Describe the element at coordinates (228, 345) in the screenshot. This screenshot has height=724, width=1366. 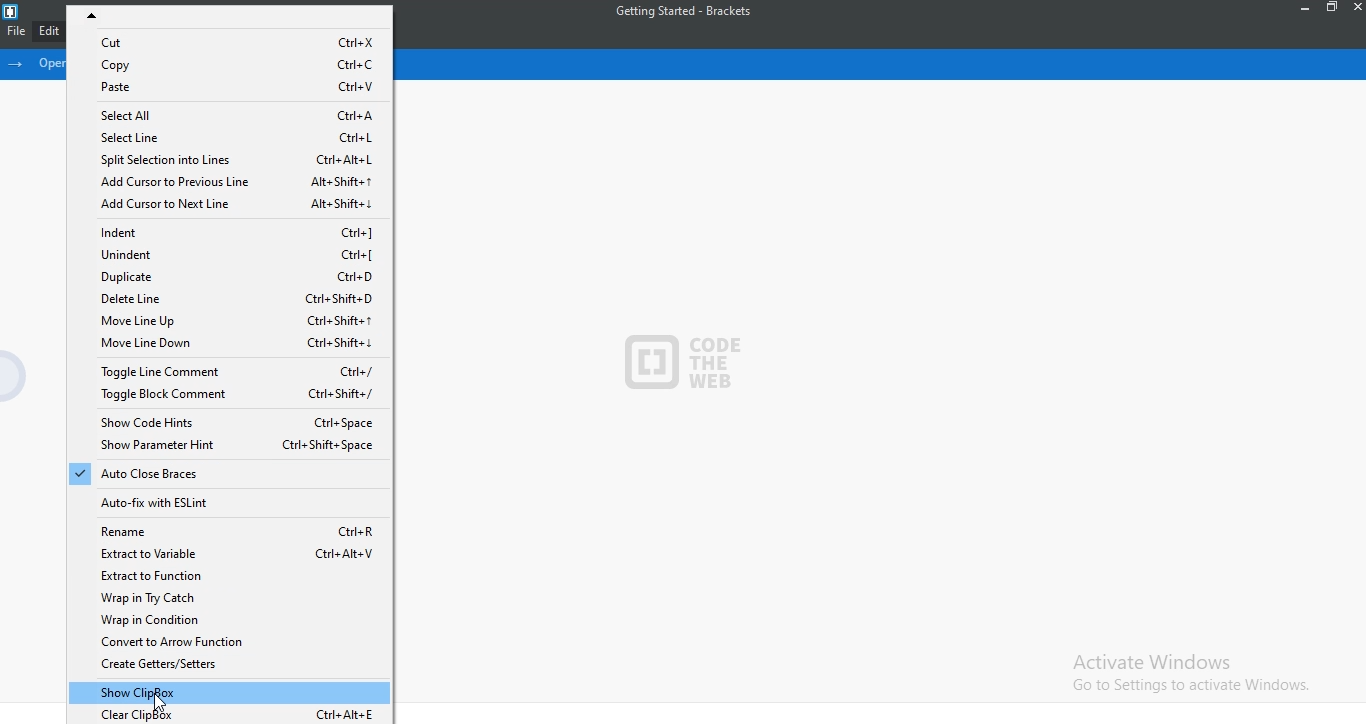
I see `Move Lines Down` at that location.